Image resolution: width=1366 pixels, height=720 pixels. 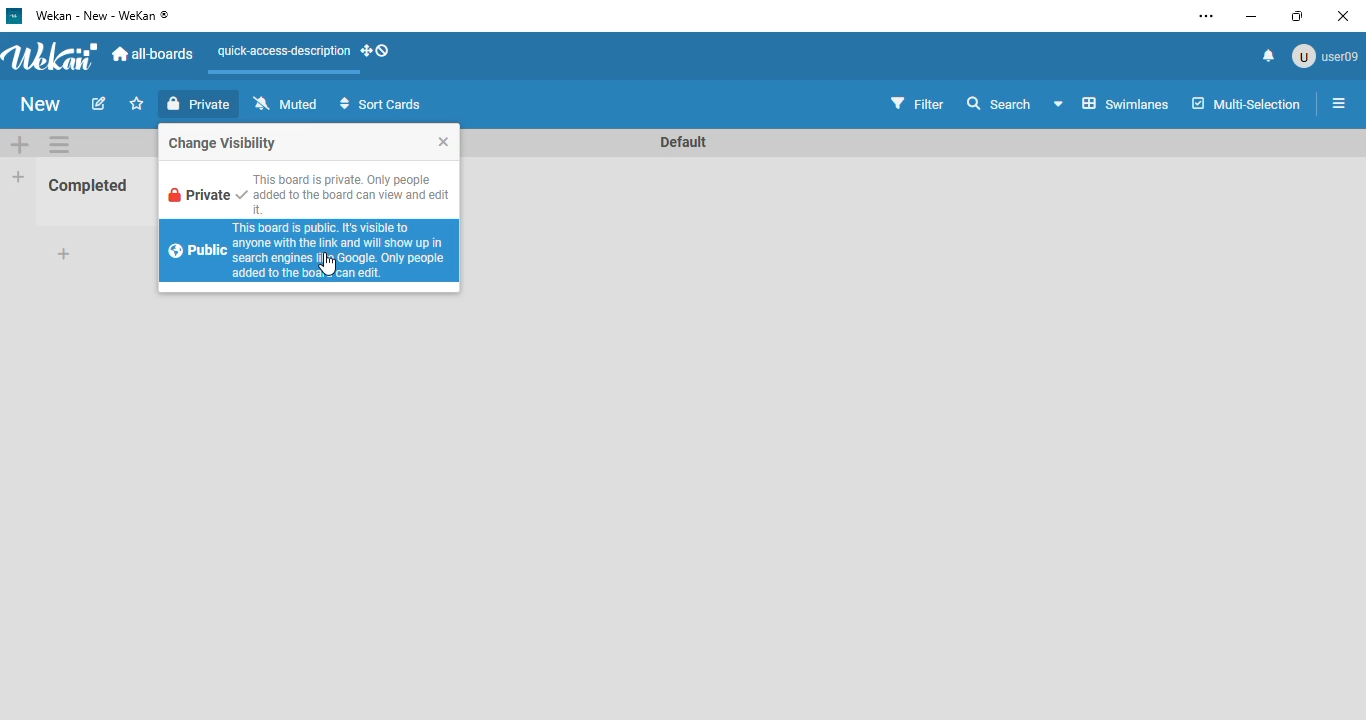 What do you see at coordinates (309, 189) in the screenshot?
I see `this board is private. only people added to this board can view and edit it.` at bounding box center [309, 189].